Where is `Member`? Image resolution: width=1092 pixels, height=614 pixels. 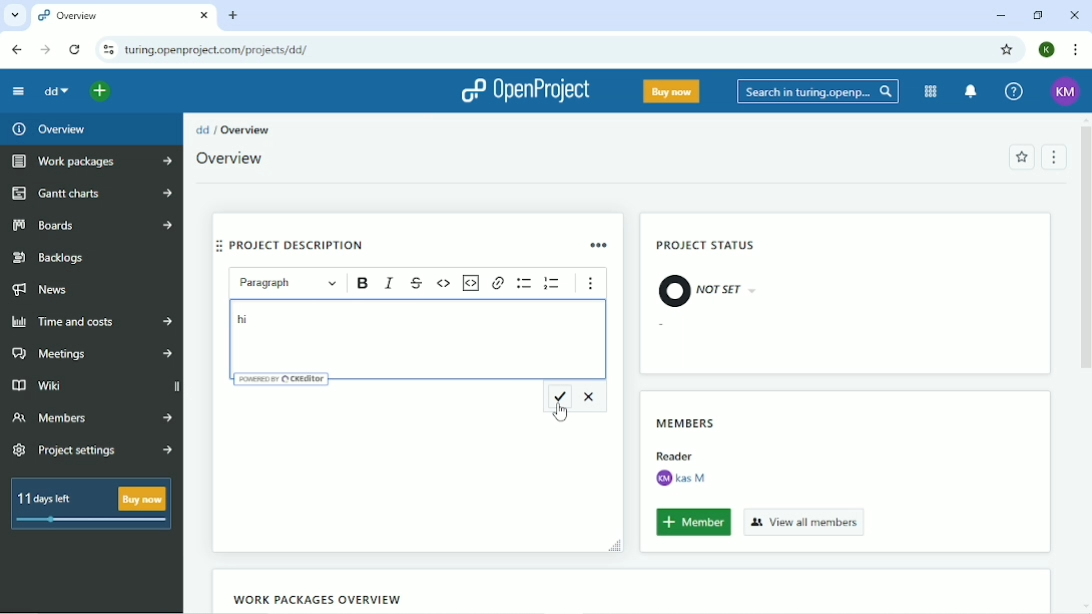
Member is located at coordinates (693, 523).